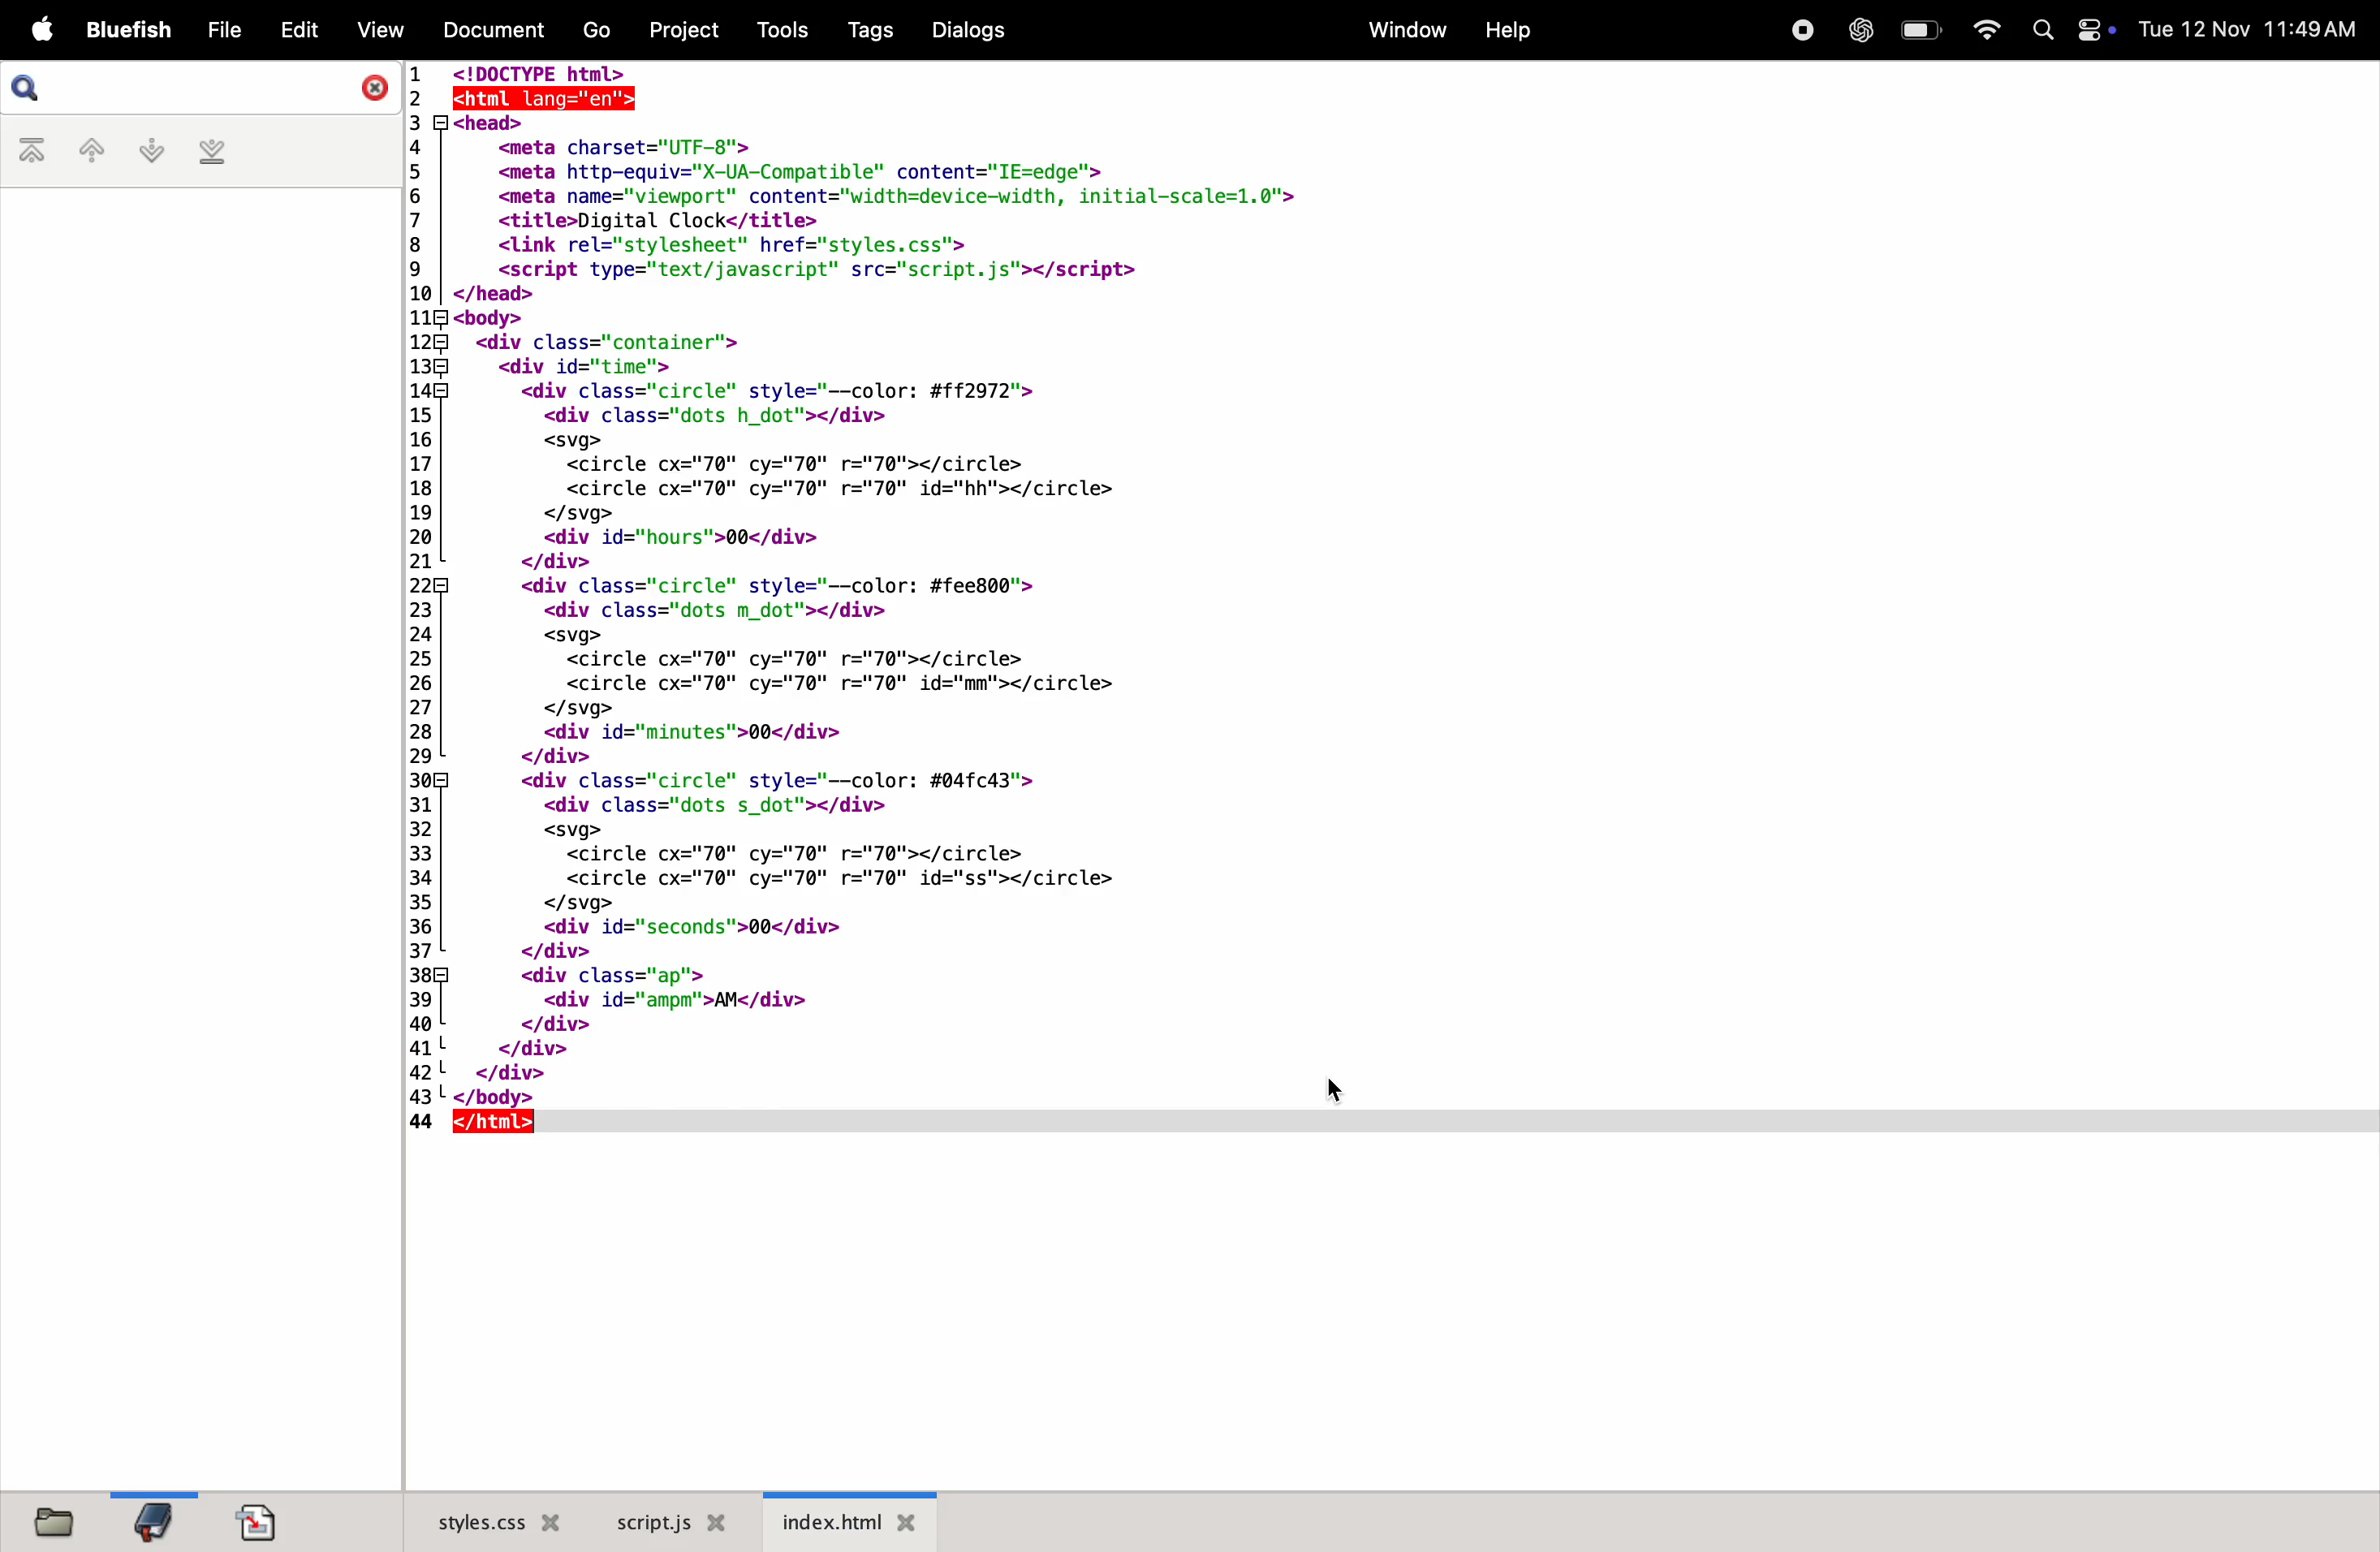 This screenshot has height=1552, width=2380. Describe the element at coordinates (685, 31) in the screenshot. I see `projects` at that location.